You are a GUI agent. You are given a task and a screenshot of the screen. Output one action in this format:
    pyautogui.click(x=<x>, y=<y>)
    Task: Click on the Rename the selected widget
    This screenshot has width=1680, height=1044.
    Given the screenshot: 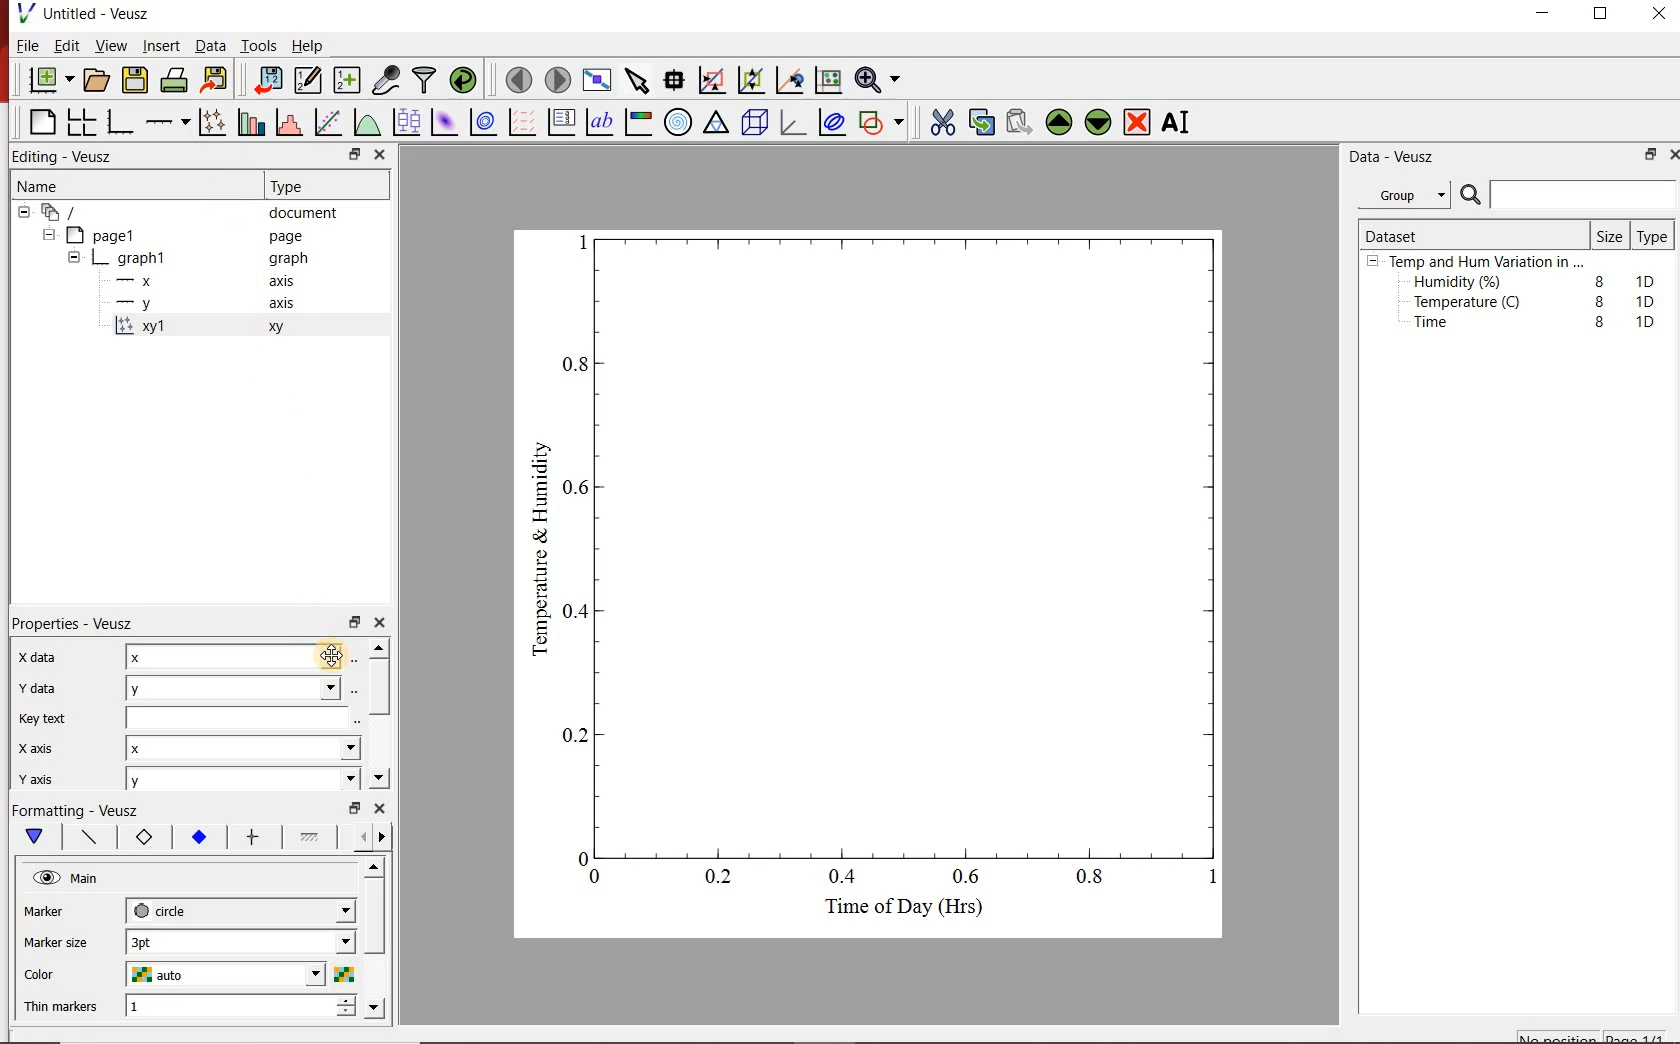 What is the action you would take?
    pyautogui.click(x=1180, y=122)
    